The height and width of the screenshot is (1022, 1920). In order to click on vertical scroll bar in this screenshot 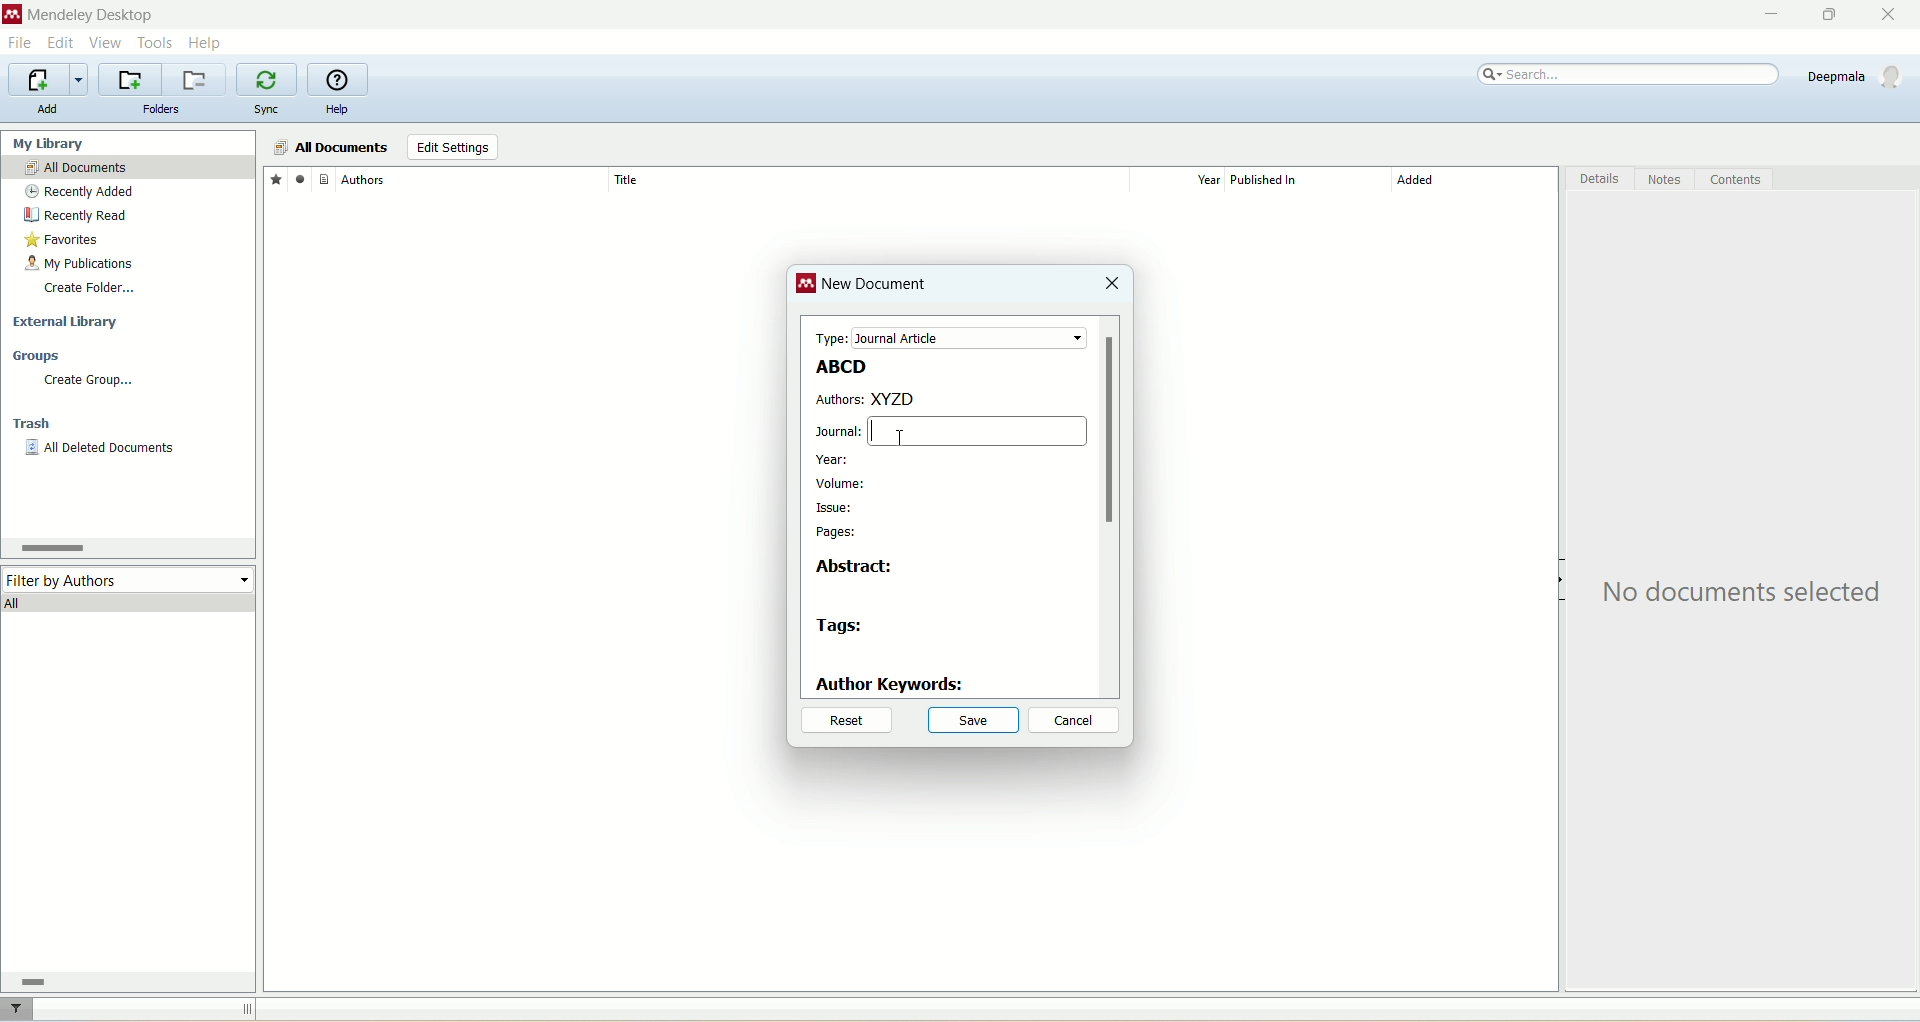, I will do `click(1109, 507)`.